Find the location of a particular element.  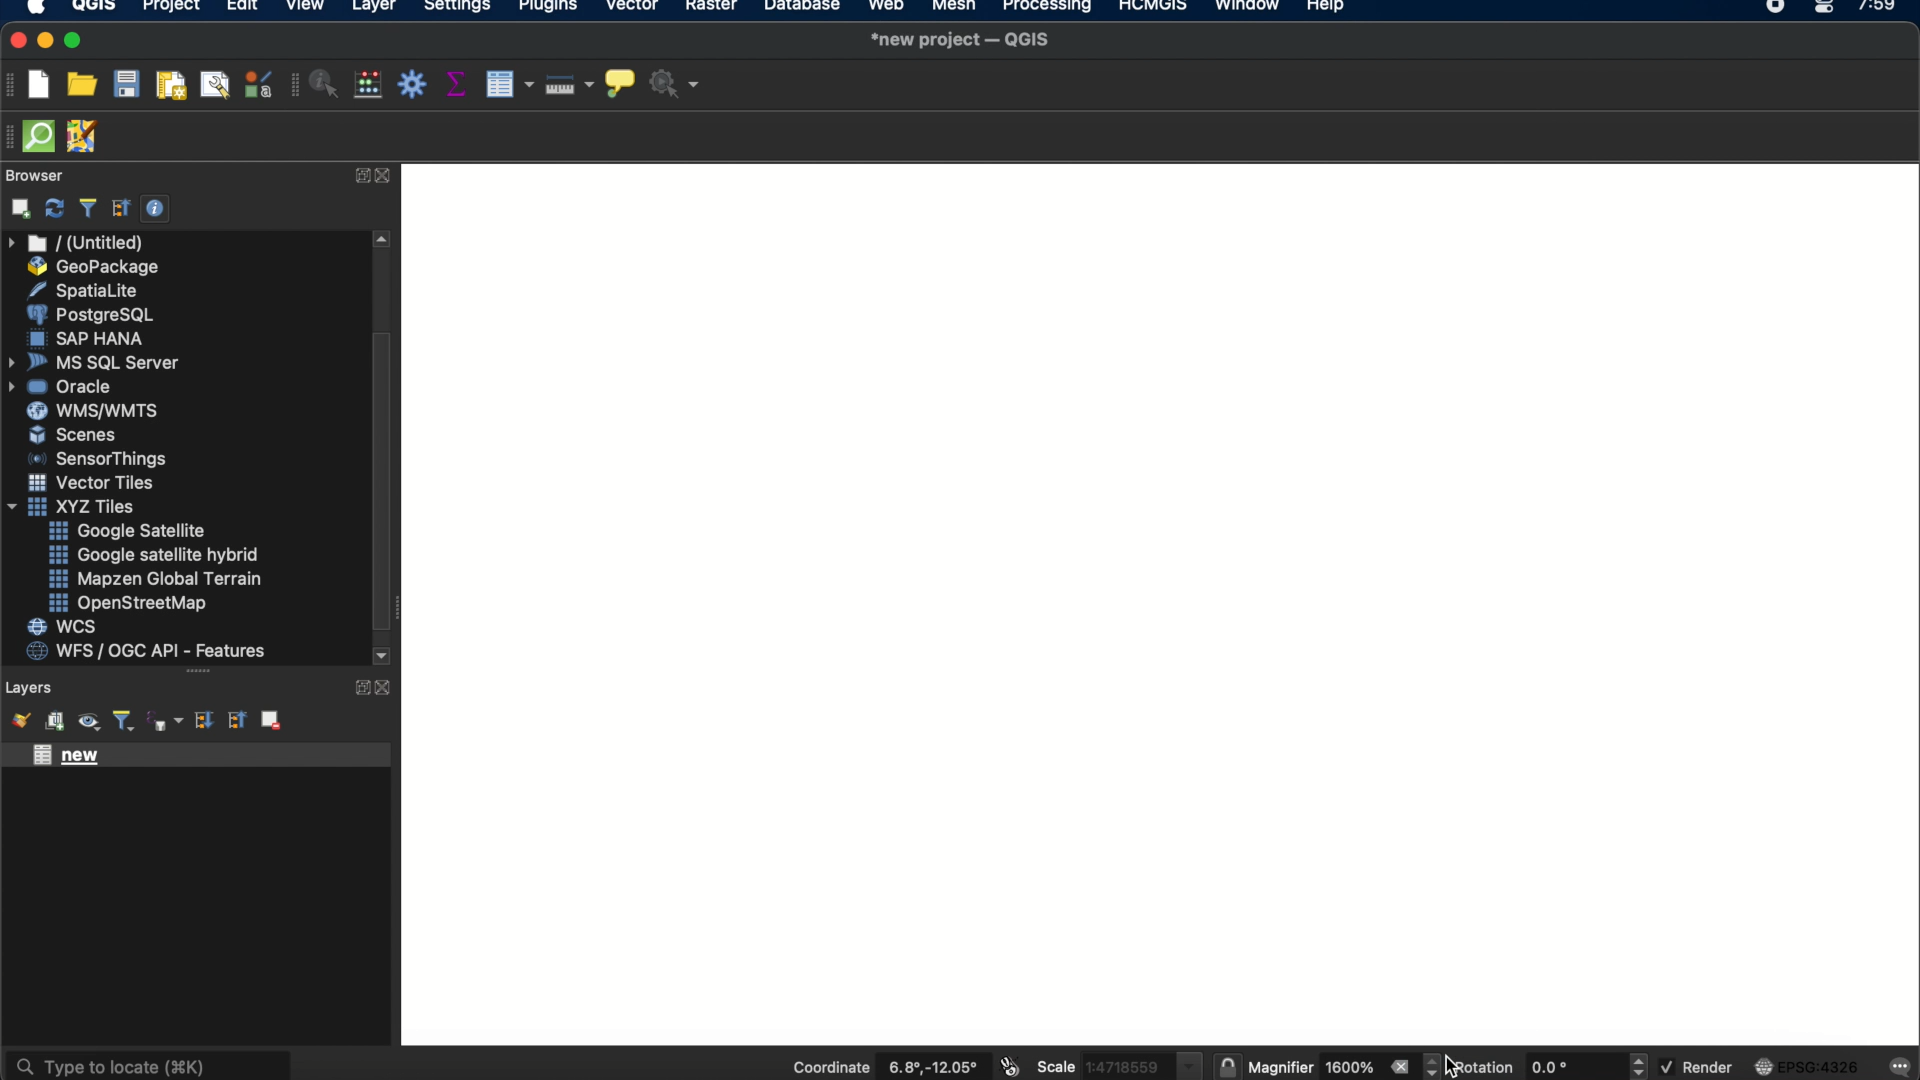

TOOLBOX is located at coordinates (413, 86).